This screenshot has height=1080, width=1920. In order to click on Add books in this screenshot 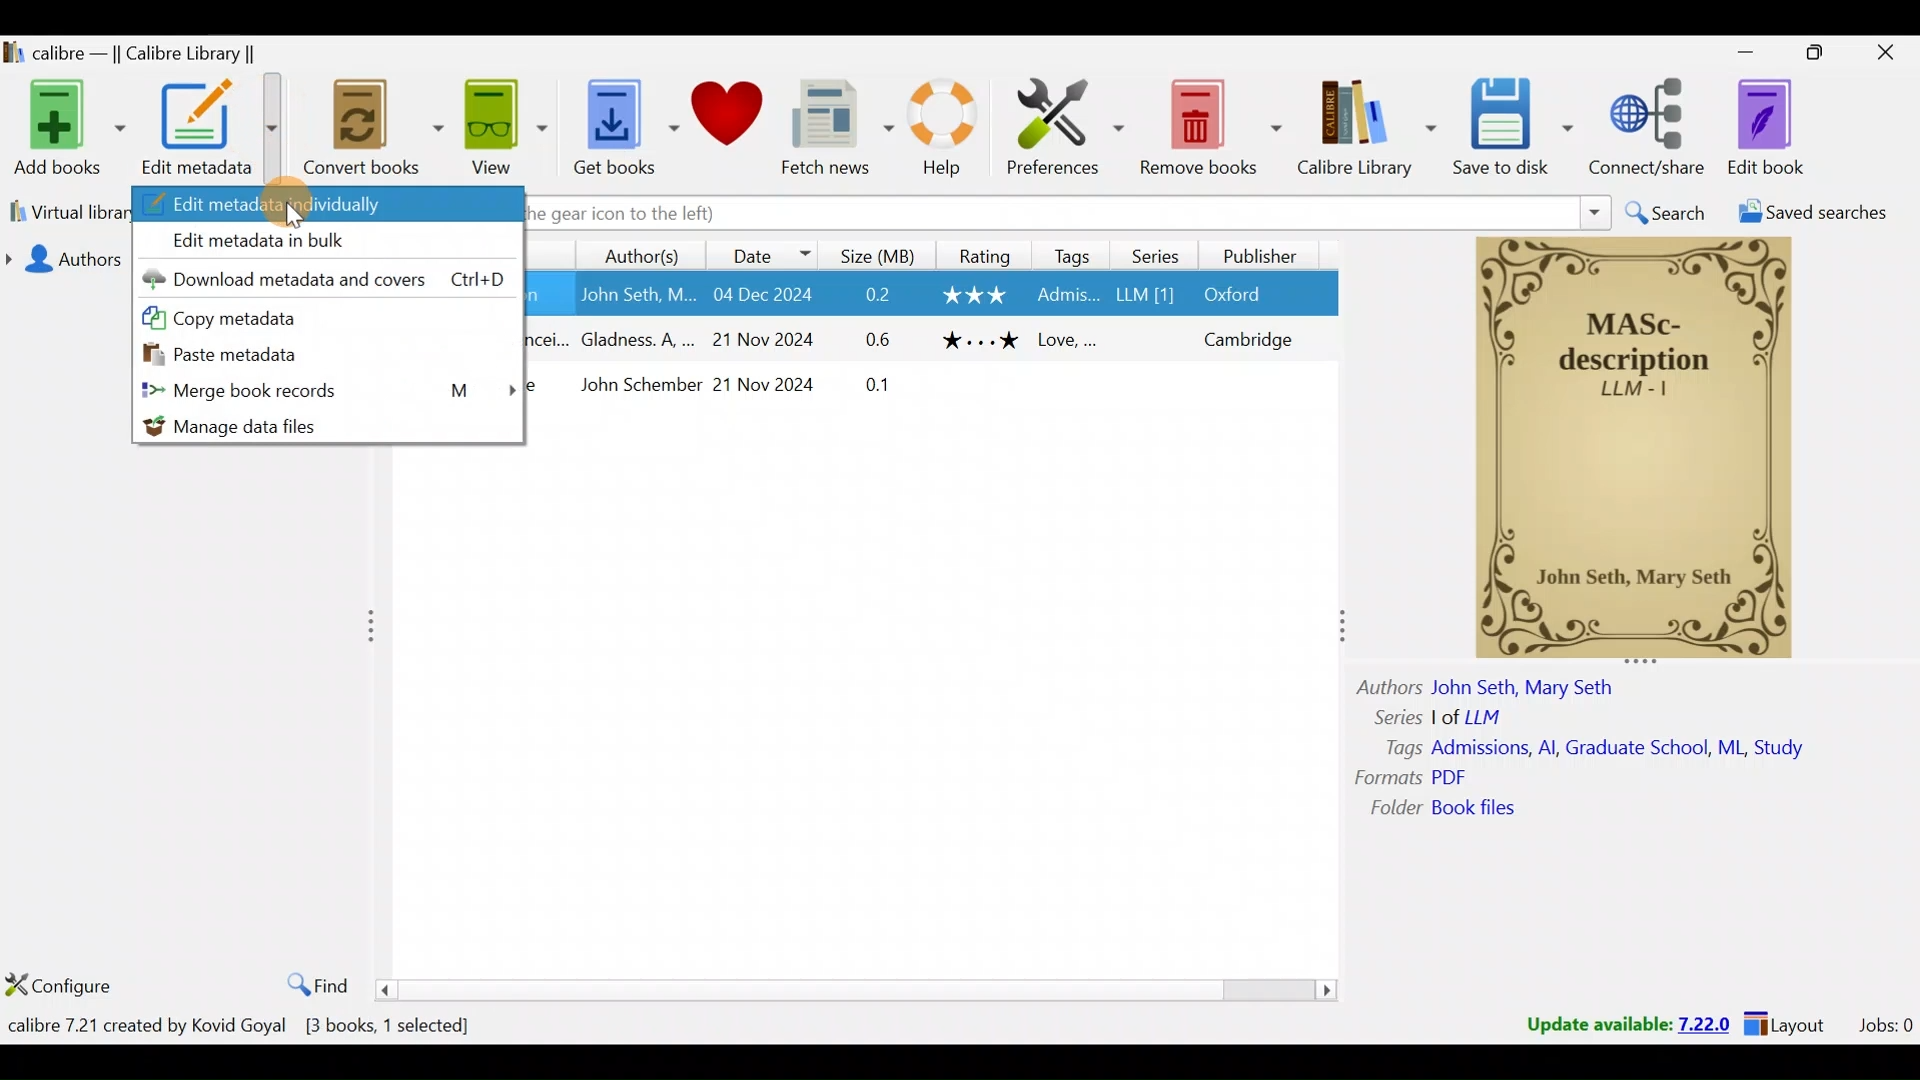, I will do `click(74, 129)`.